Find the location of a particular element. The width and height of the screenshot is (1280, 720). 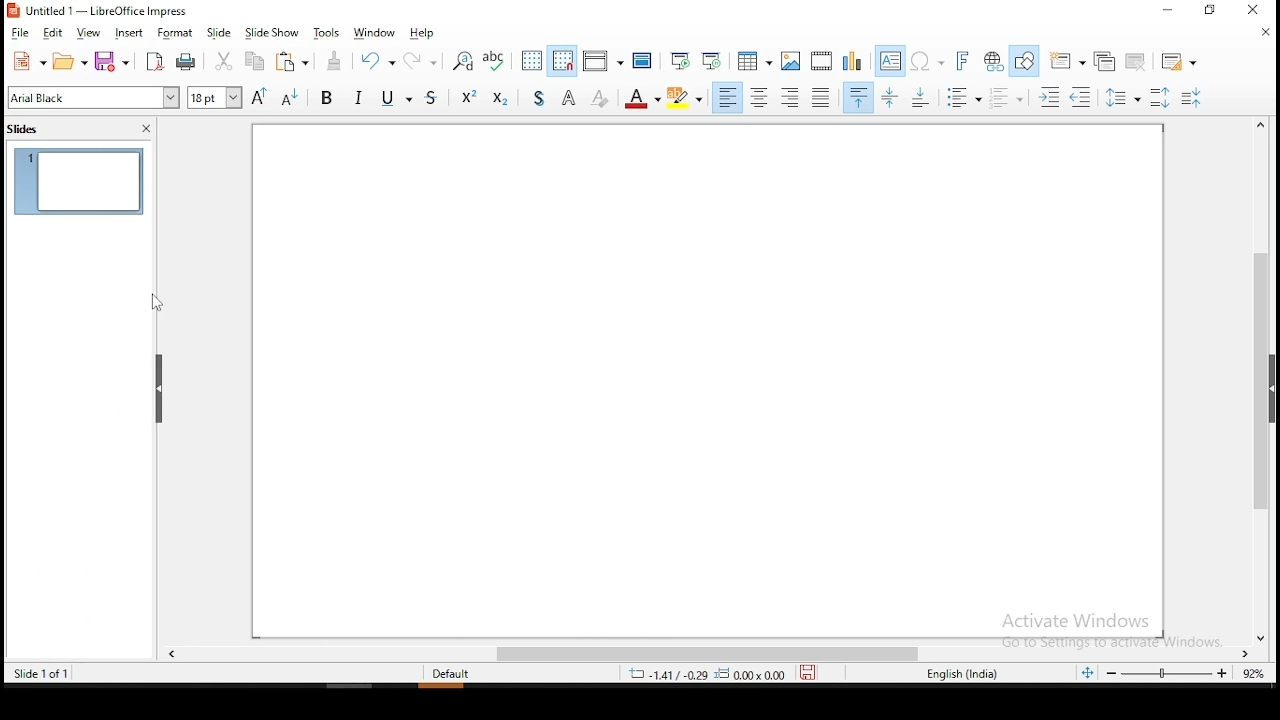

slide show is located at coordinates (271, 31).